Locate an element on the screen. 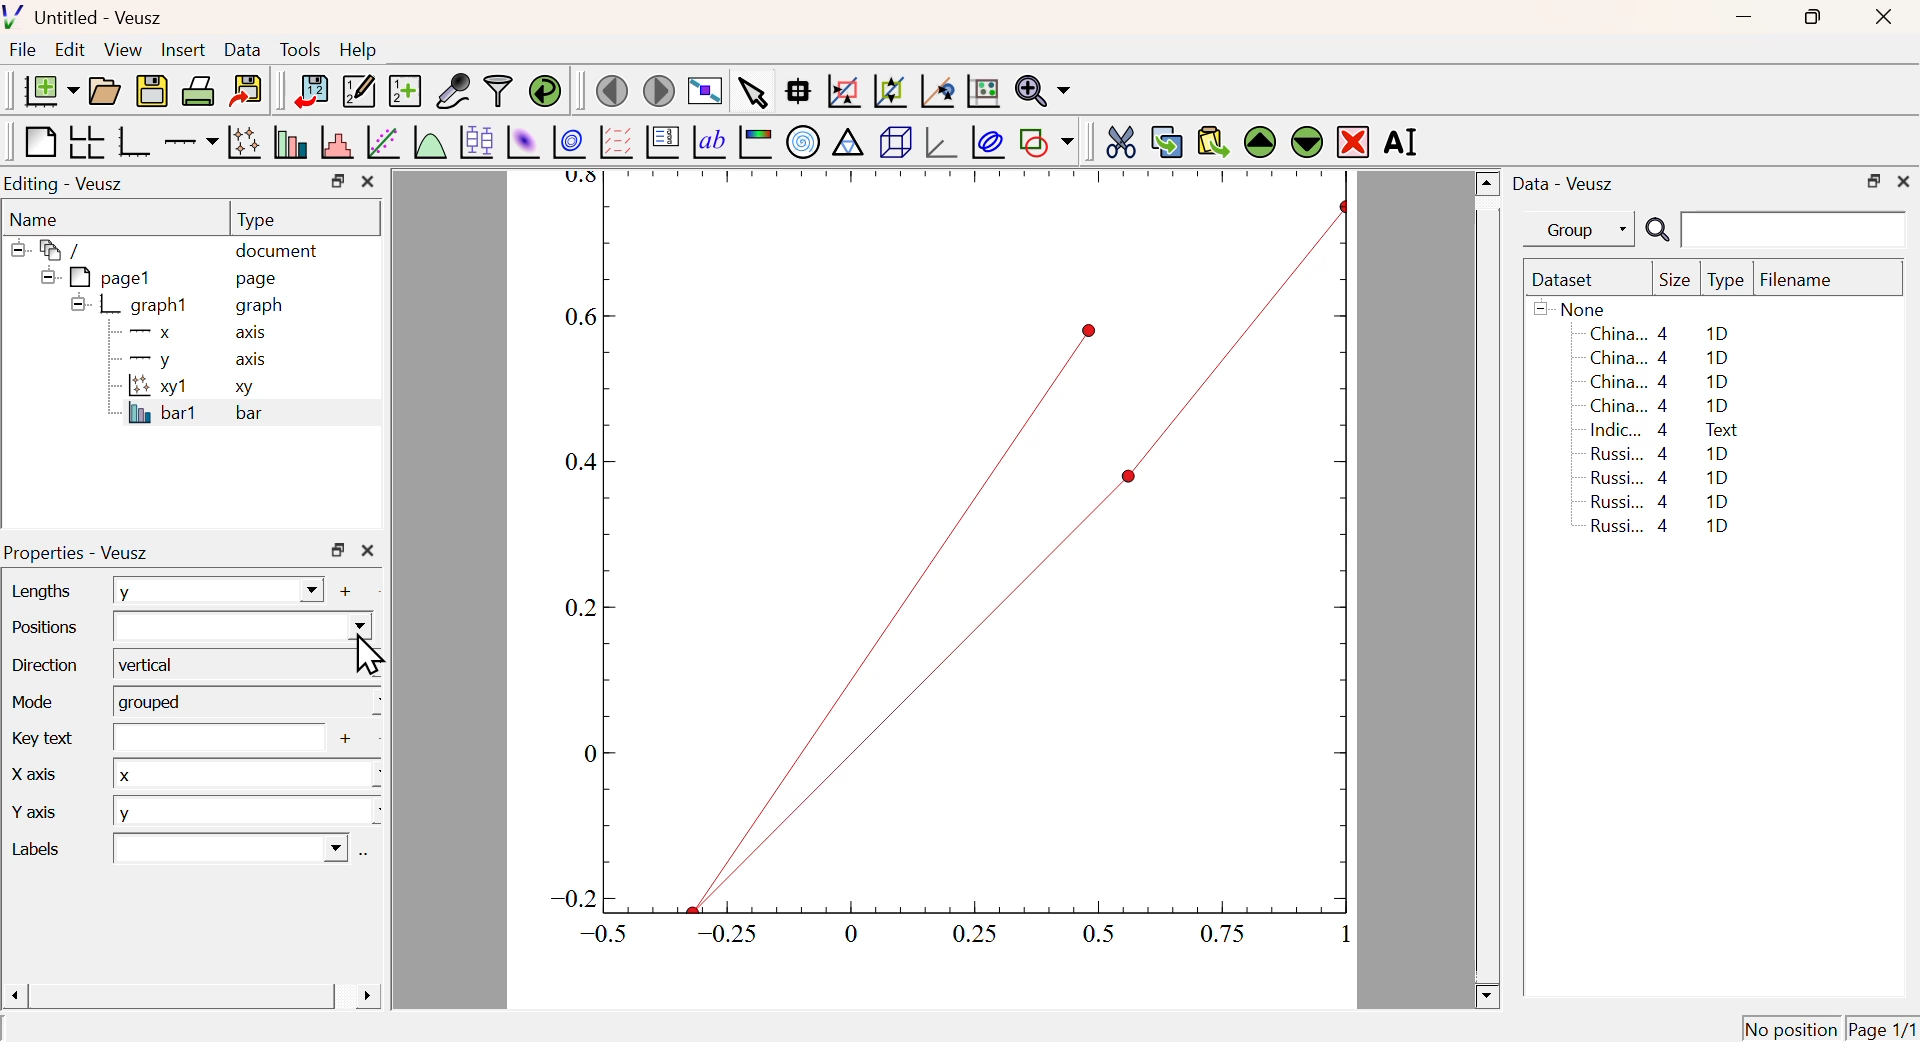  Text Label is located at coordinates (709, 143).